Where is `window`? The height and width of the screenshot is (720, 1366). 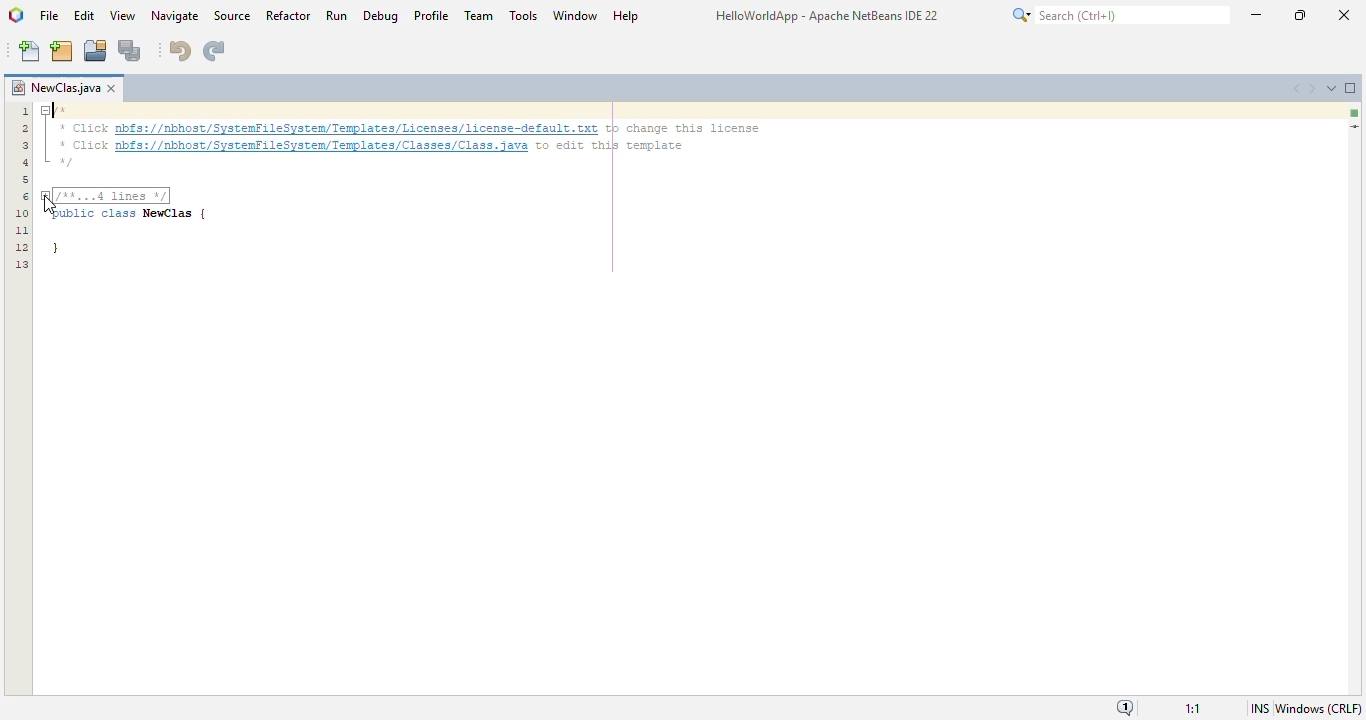 window is located at coordinates (576, 14).